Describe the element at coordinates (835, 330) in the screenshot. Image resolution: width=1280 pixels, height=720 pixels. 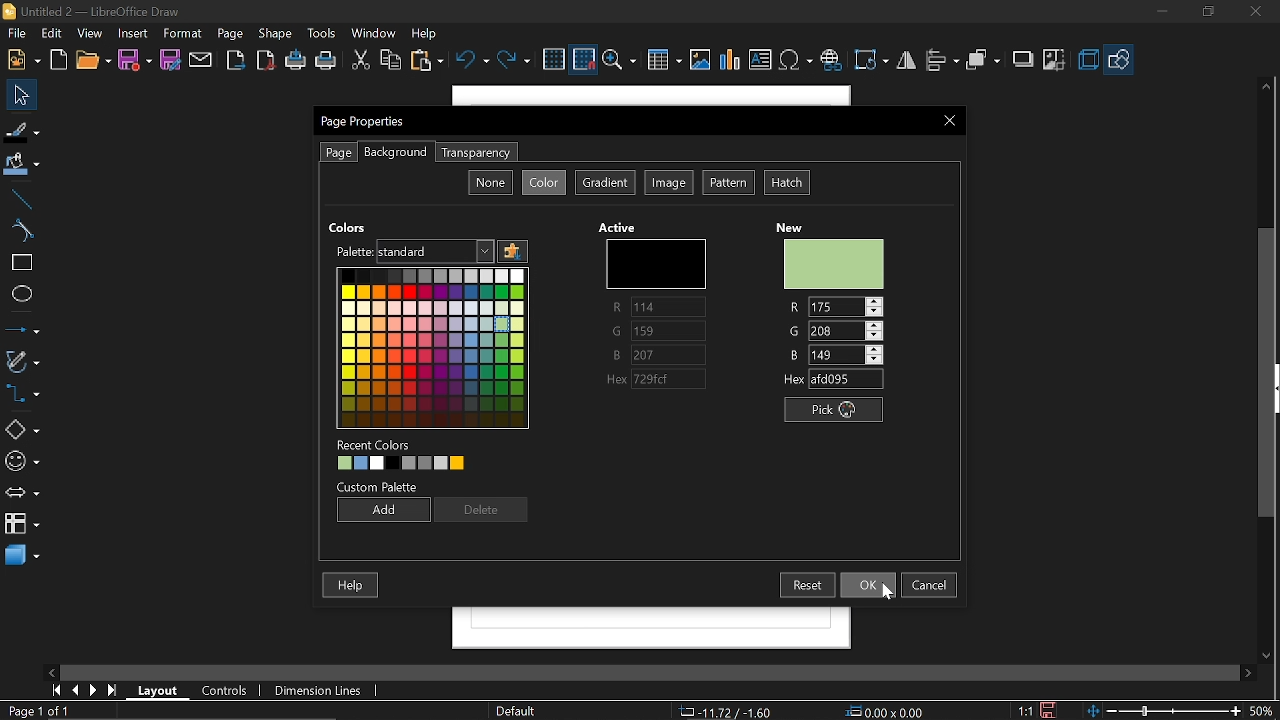
I see `G` at that location.